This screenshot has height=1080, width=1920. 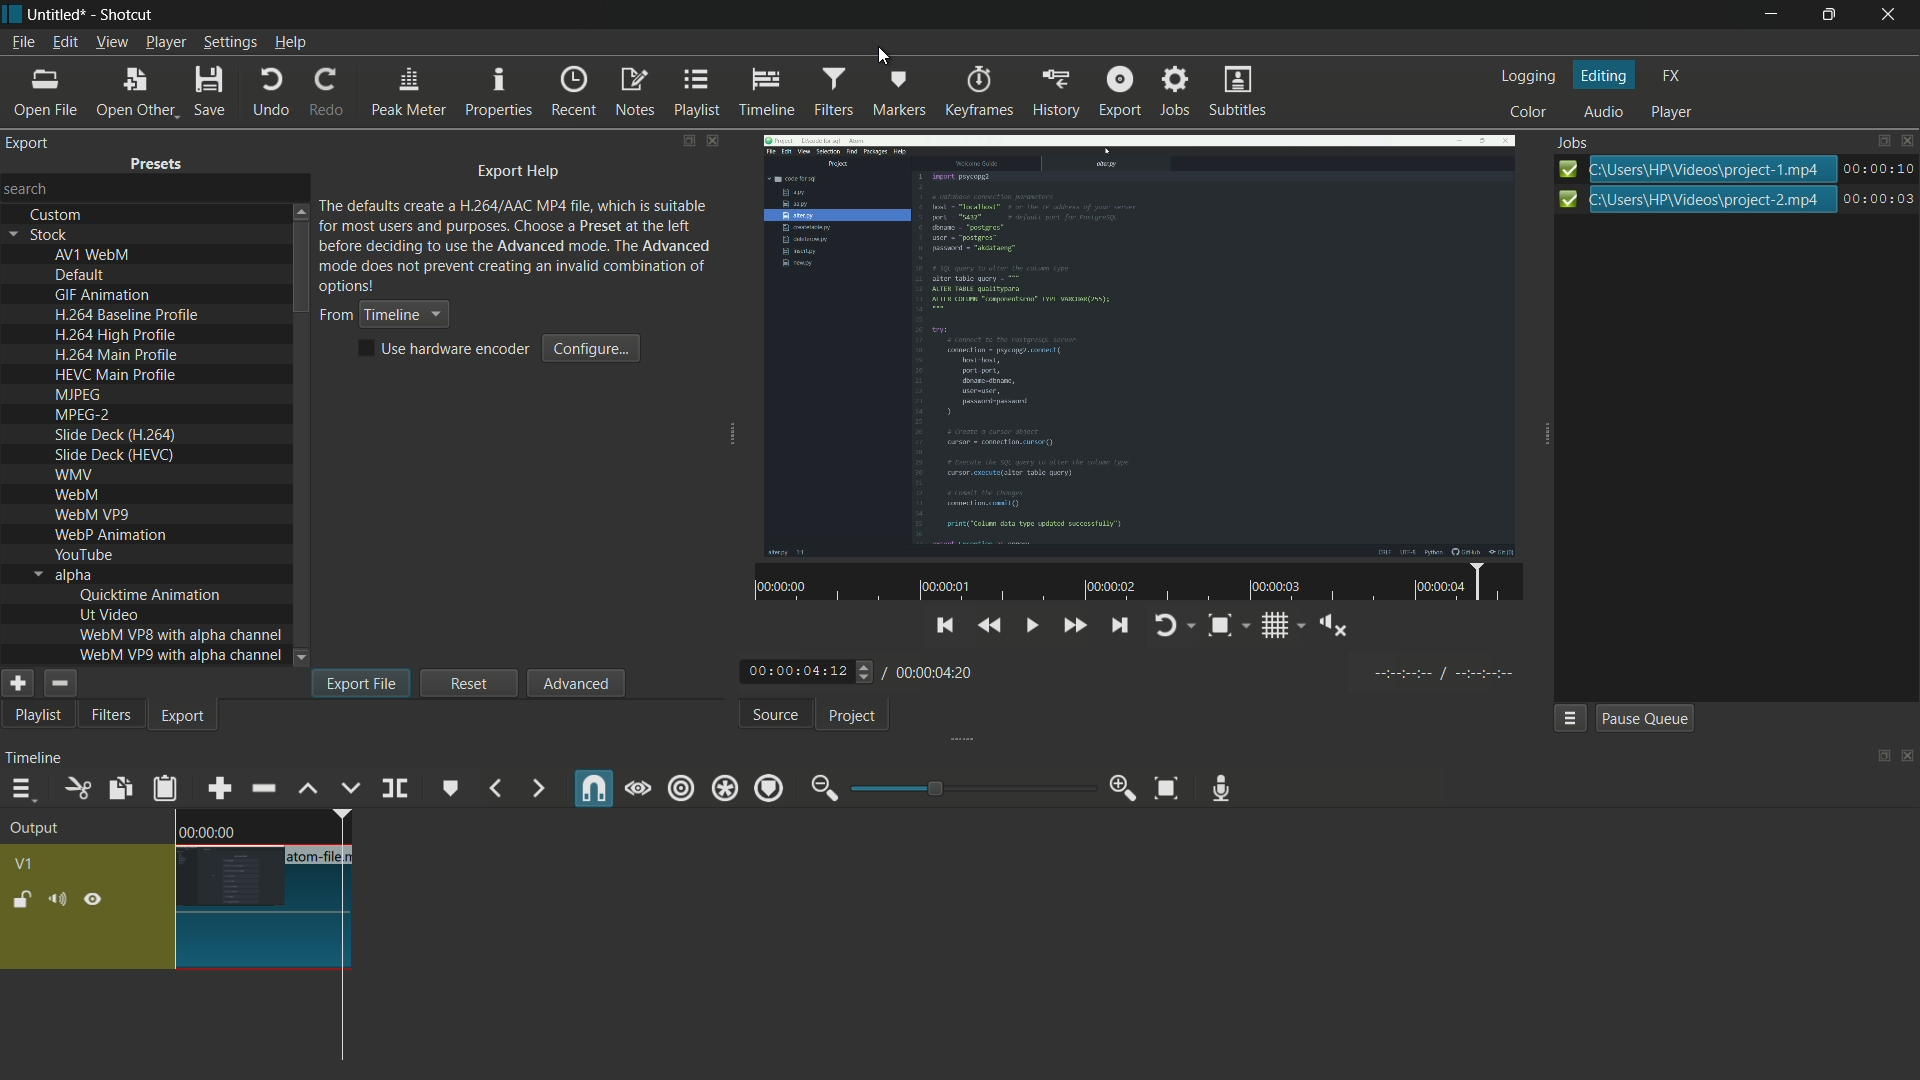 I want to click on time, so click(x=207, y=831).